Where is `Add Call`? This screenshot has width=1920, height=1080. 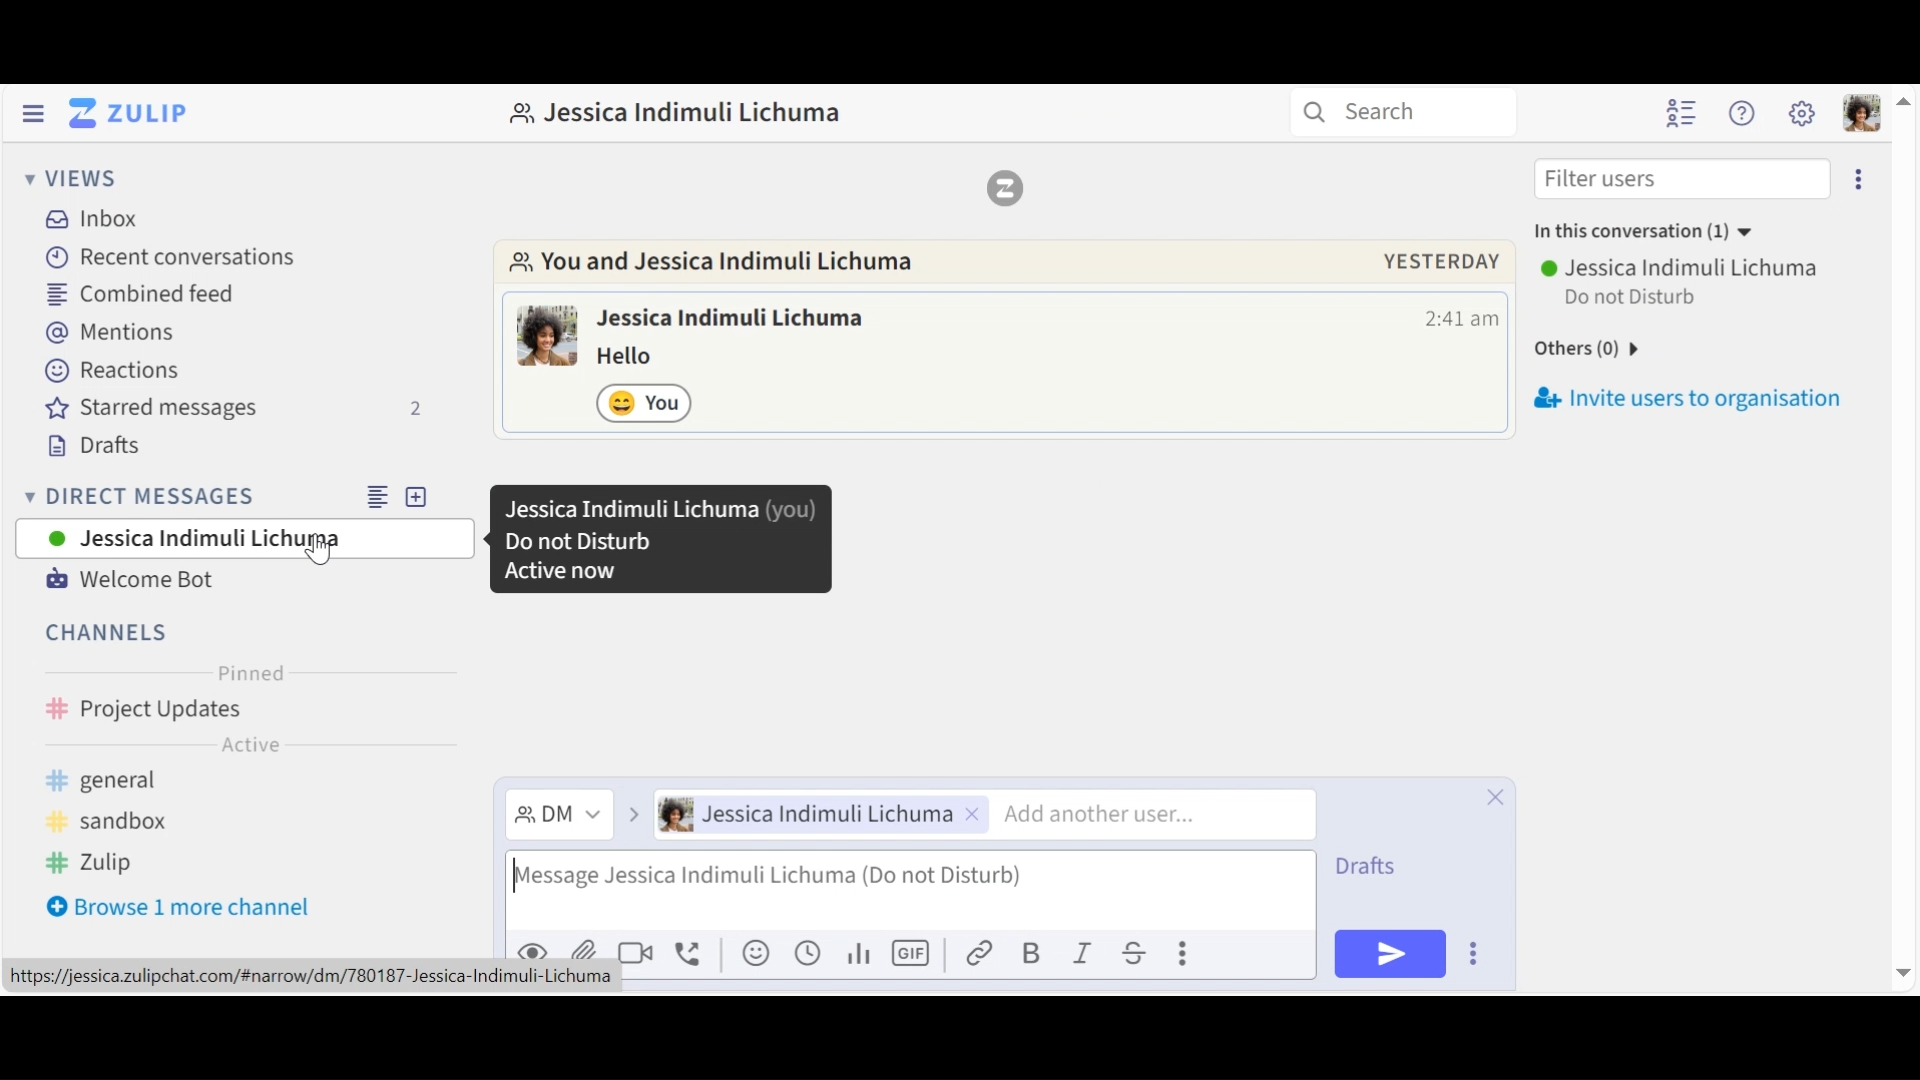 Add Call is located at coordinates (693, 951).